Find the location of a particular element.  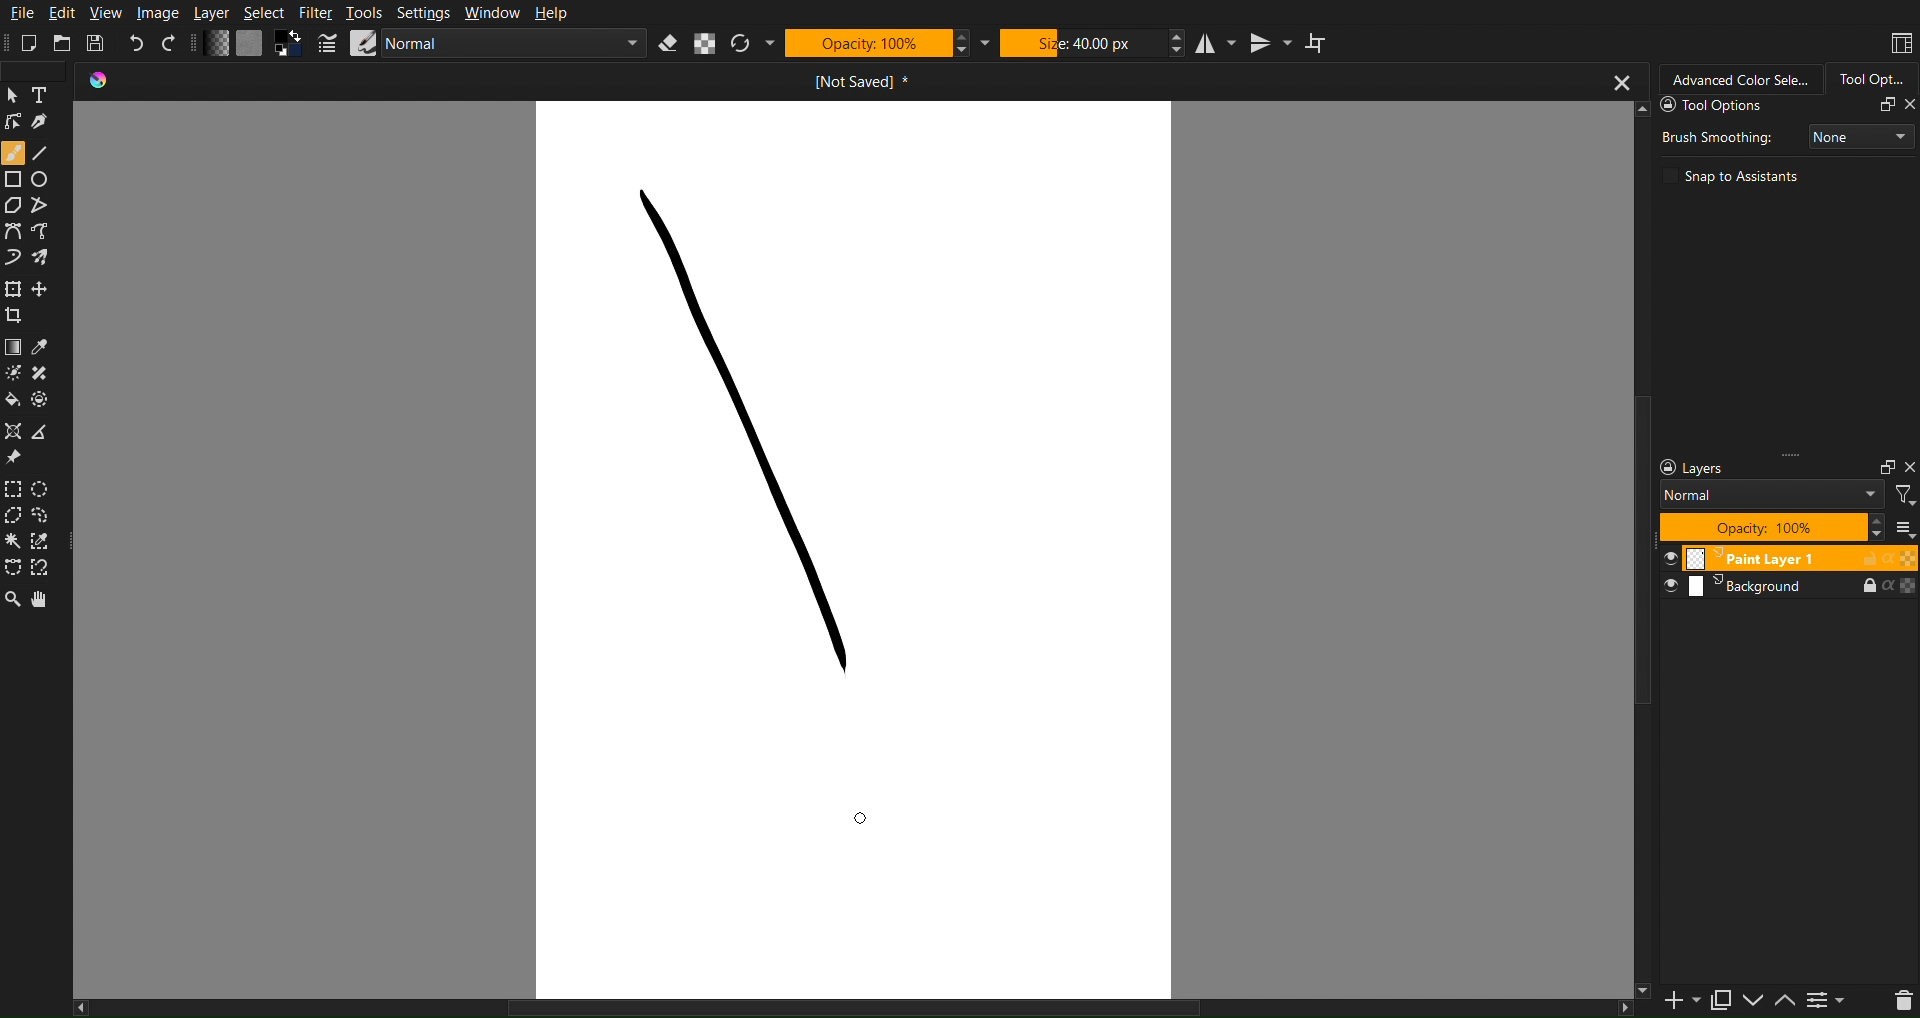

Alpha is located at coordinates (706, 43).